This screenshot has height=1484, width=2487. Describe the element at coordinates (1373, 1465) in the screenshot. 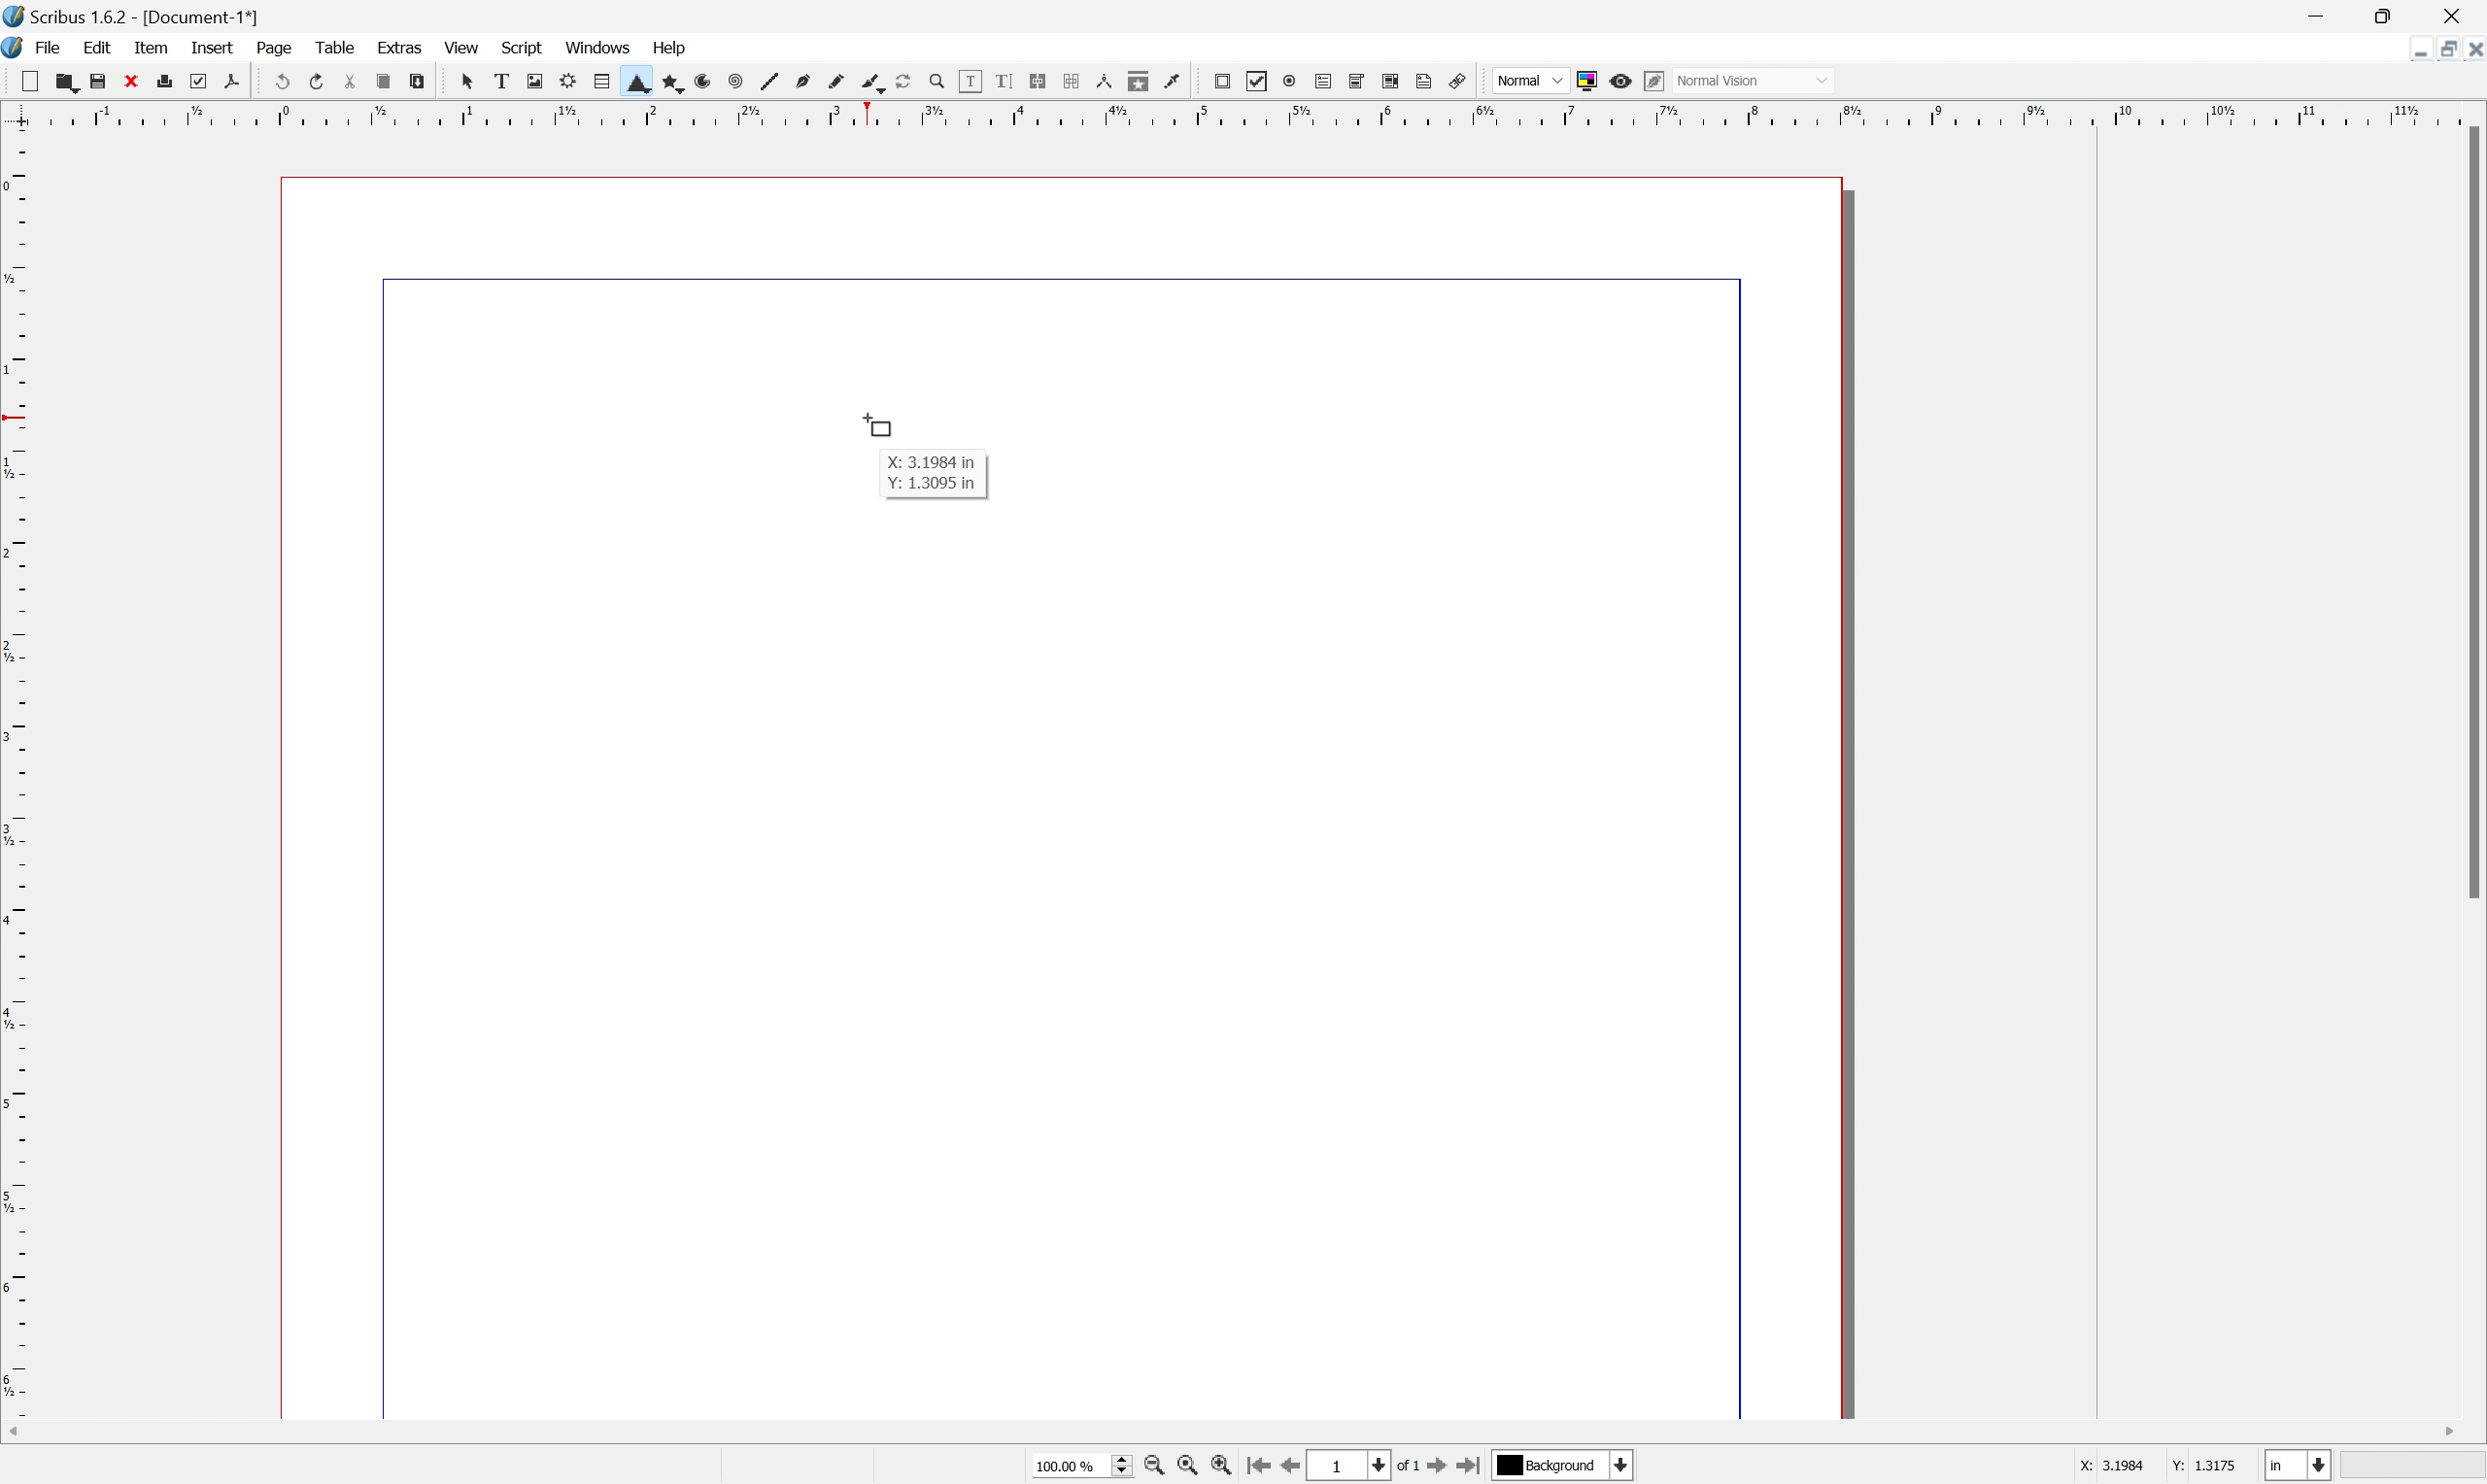

I see `Select current page` at that location.